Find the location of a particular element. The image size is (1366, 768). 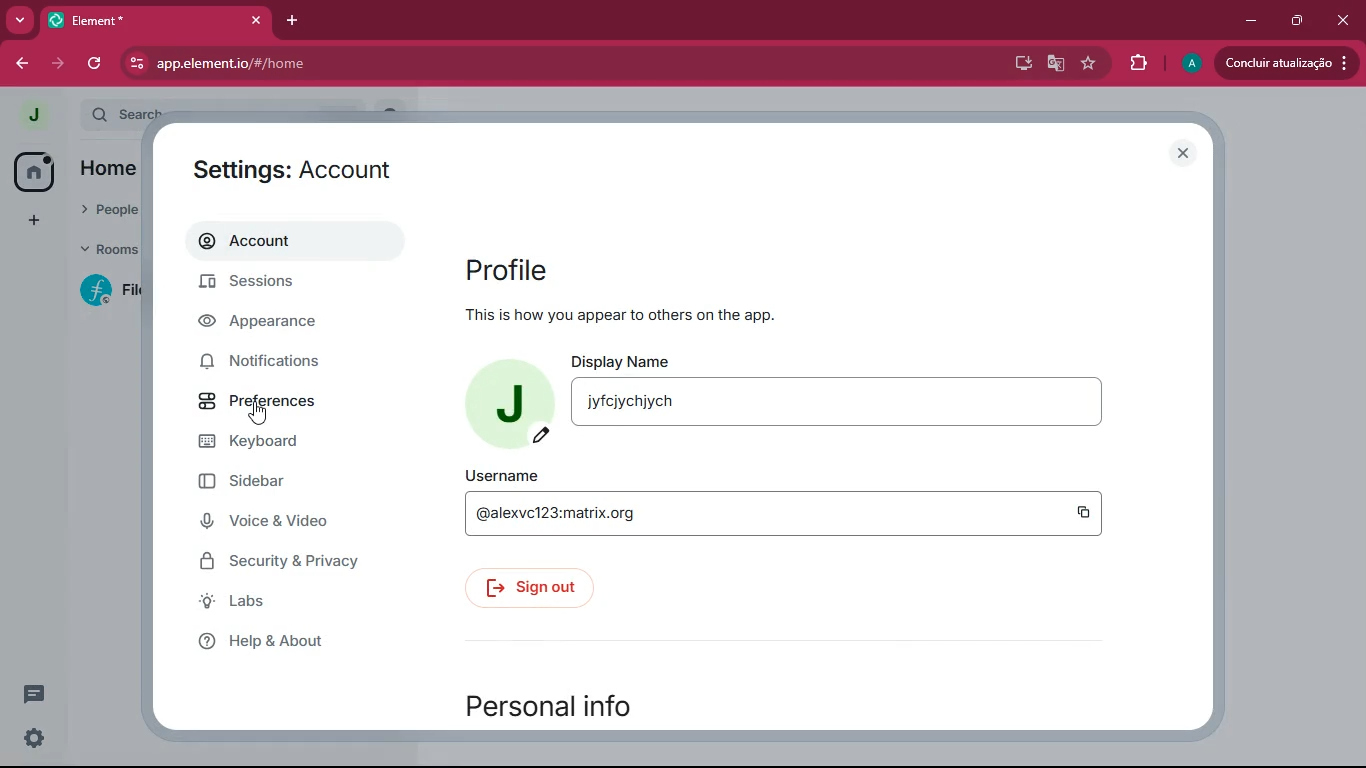

appearance is located at coordinates (283, 324).